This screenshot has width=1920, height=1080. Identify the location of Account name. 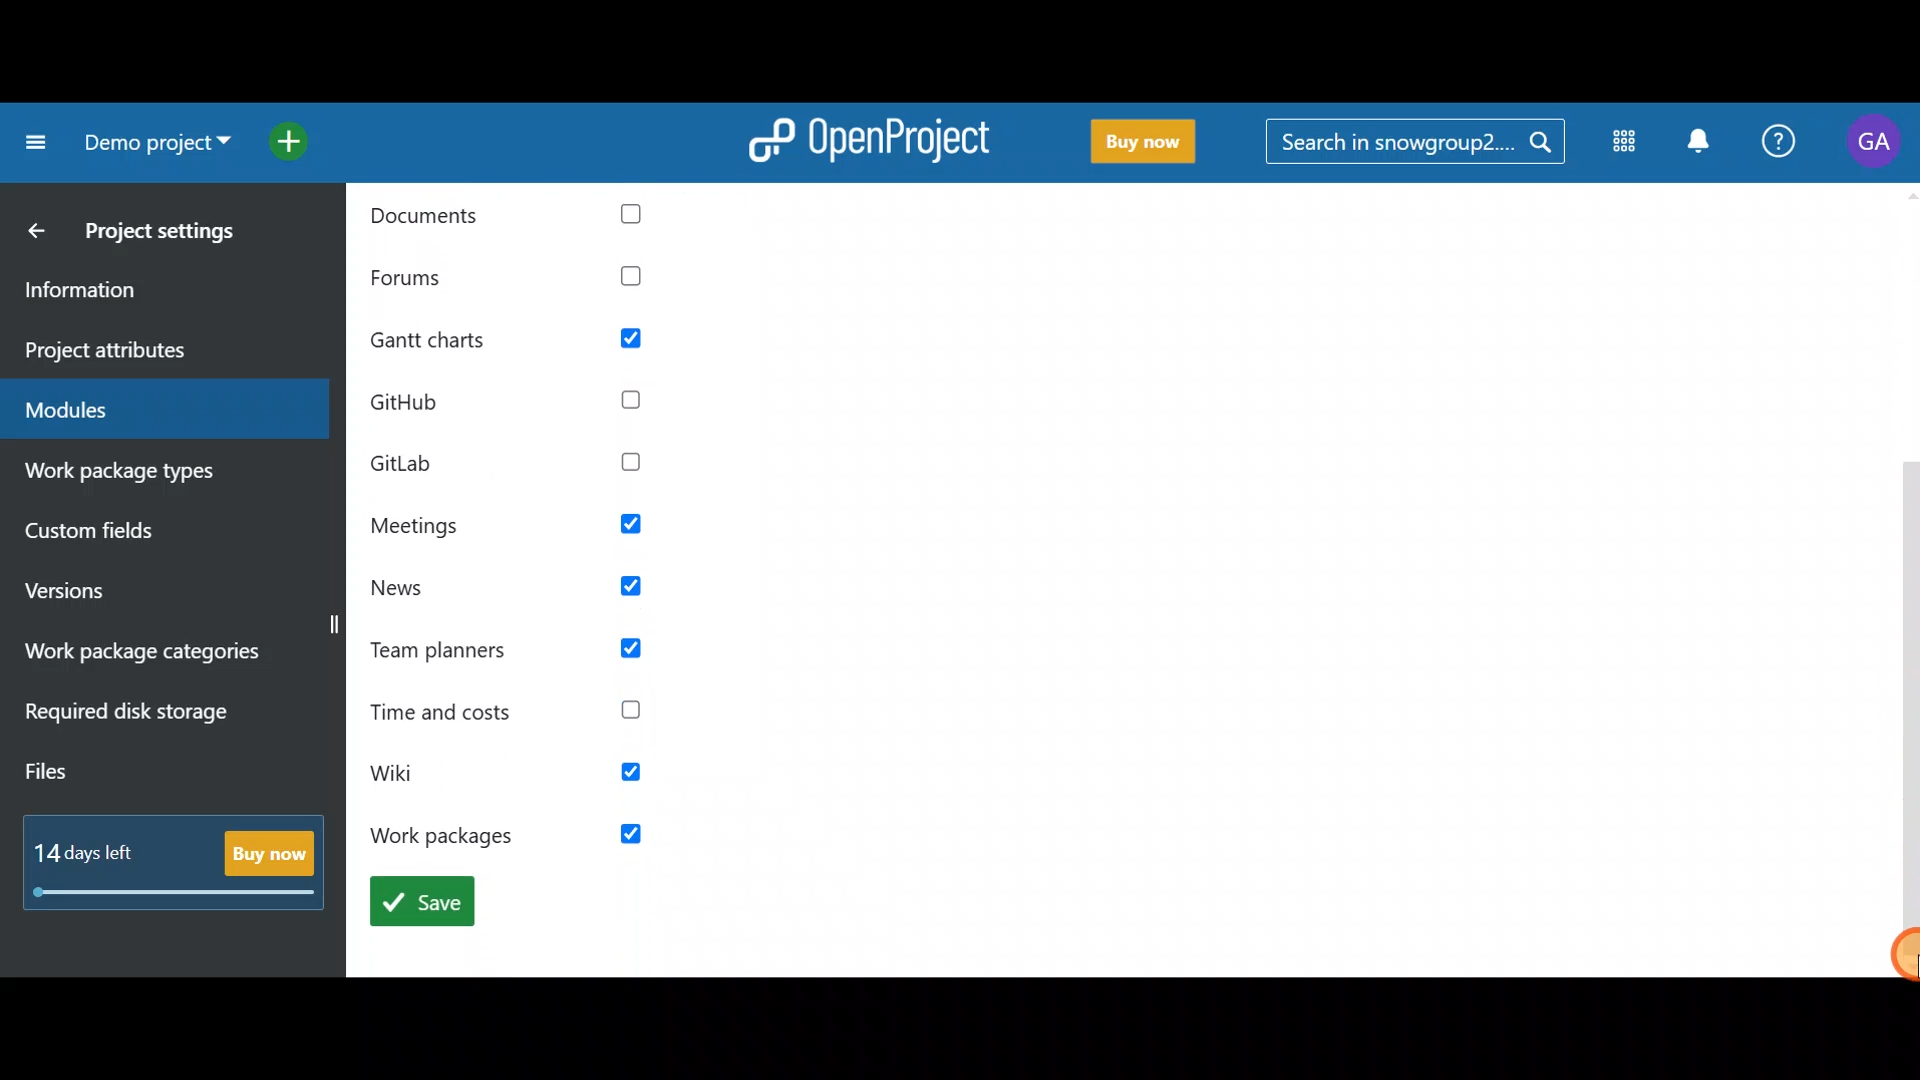
(1871, 146).